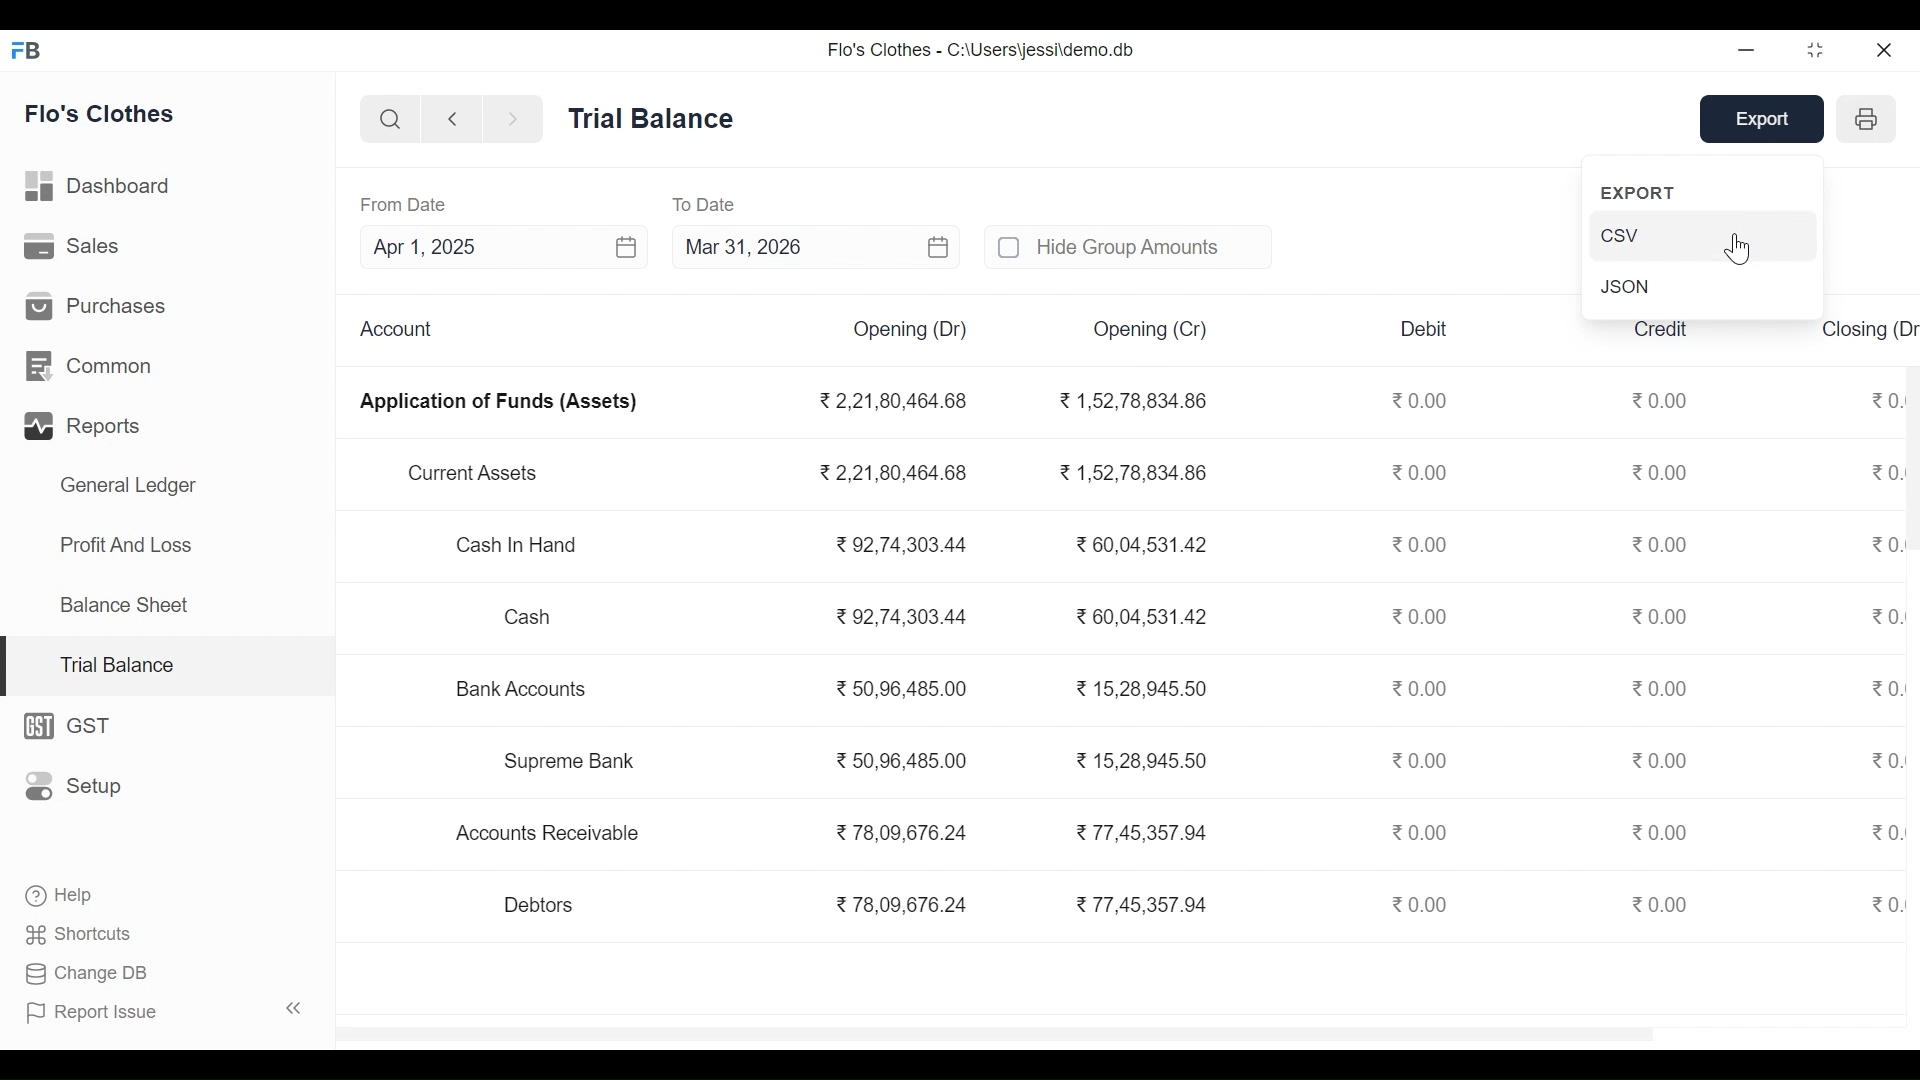 The width and height of the screenshot is (1920, 1080). What do you see at coordinates (1419, 688) in the screenshot?
I see `0.00` at bounding box center [1419, 688].